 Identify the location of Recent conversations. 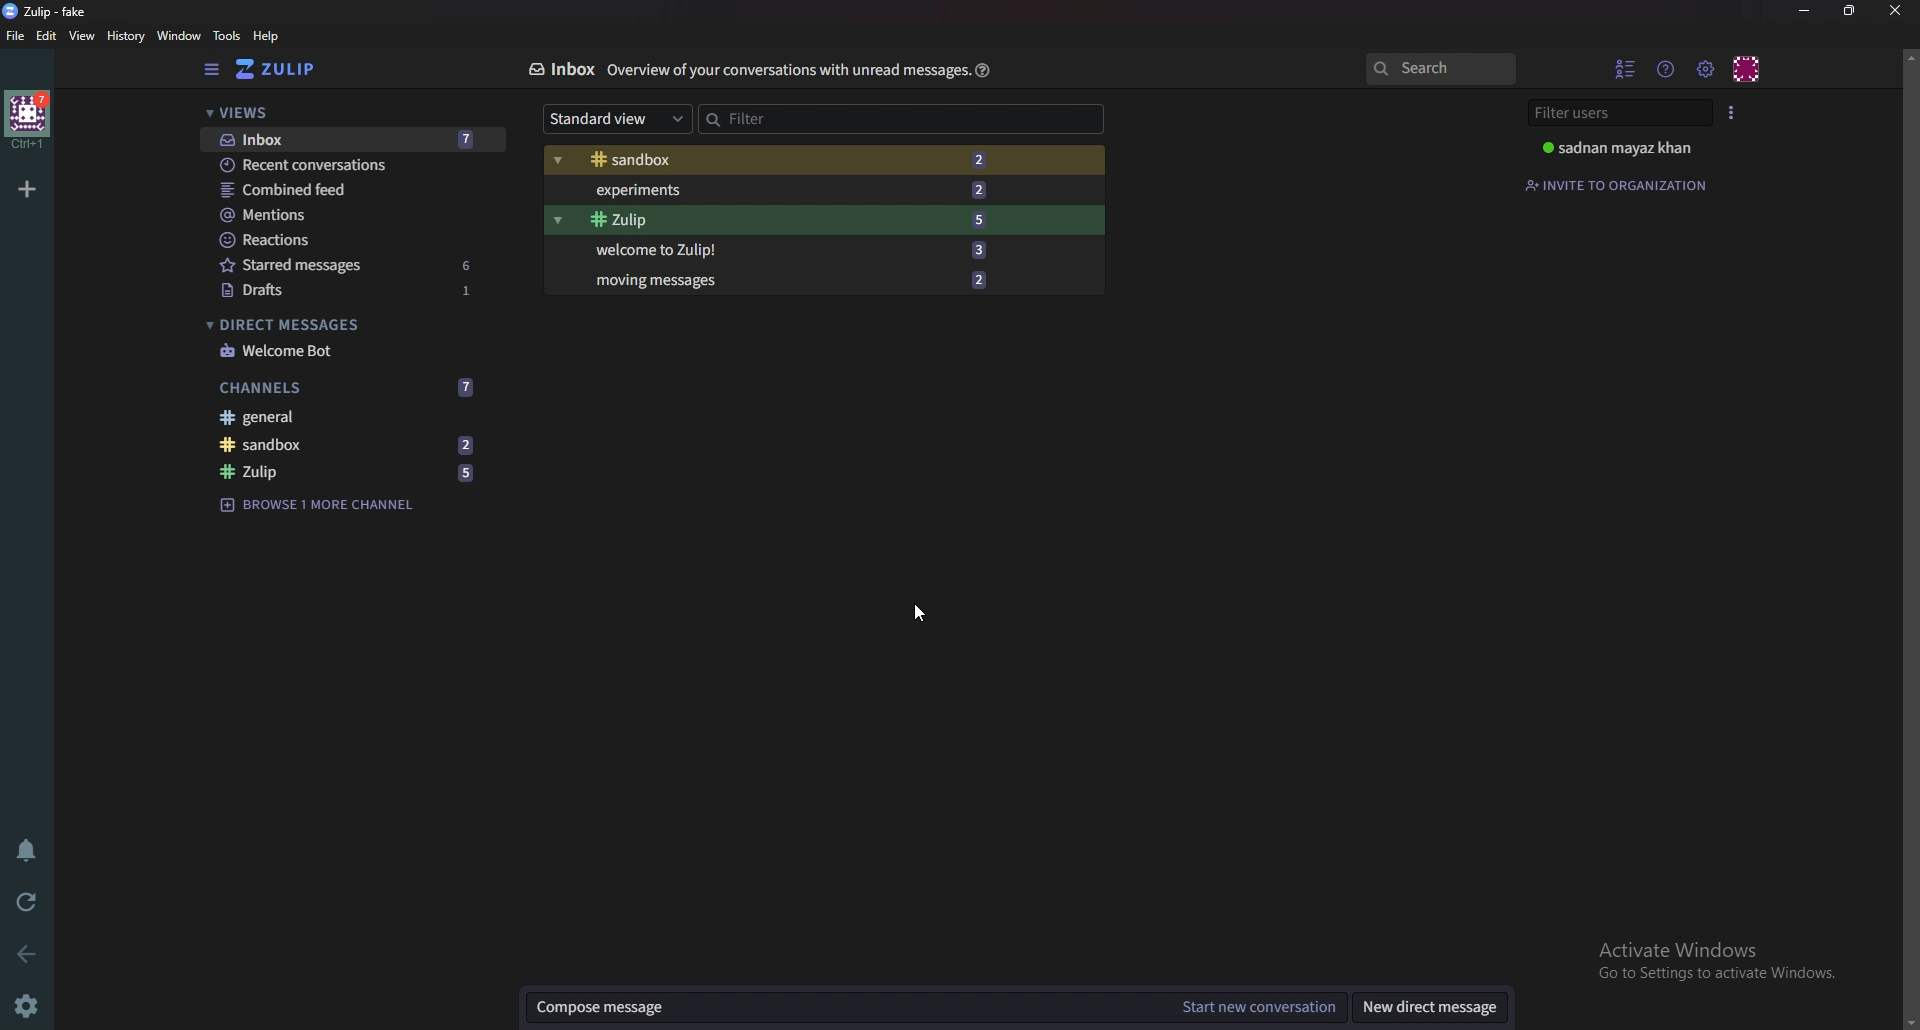
(352, 164).